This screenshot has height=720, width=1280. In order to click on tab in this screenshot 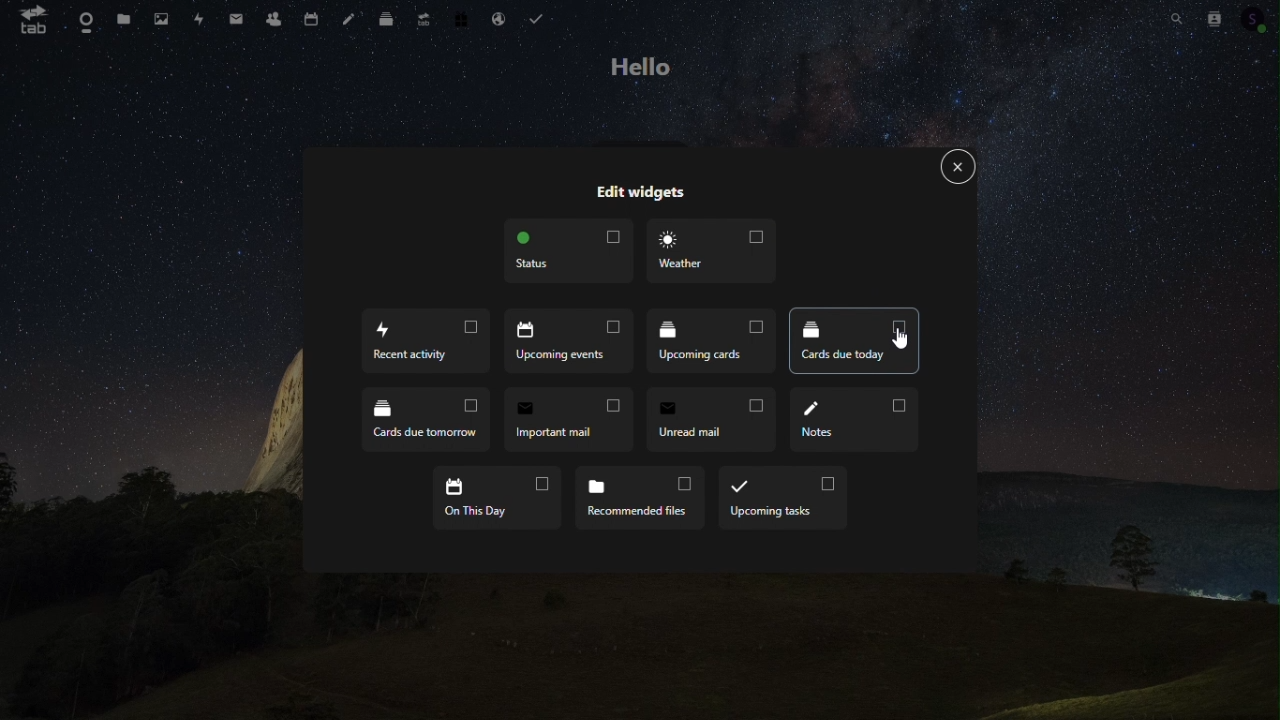, I will do `click(34, 22)`.